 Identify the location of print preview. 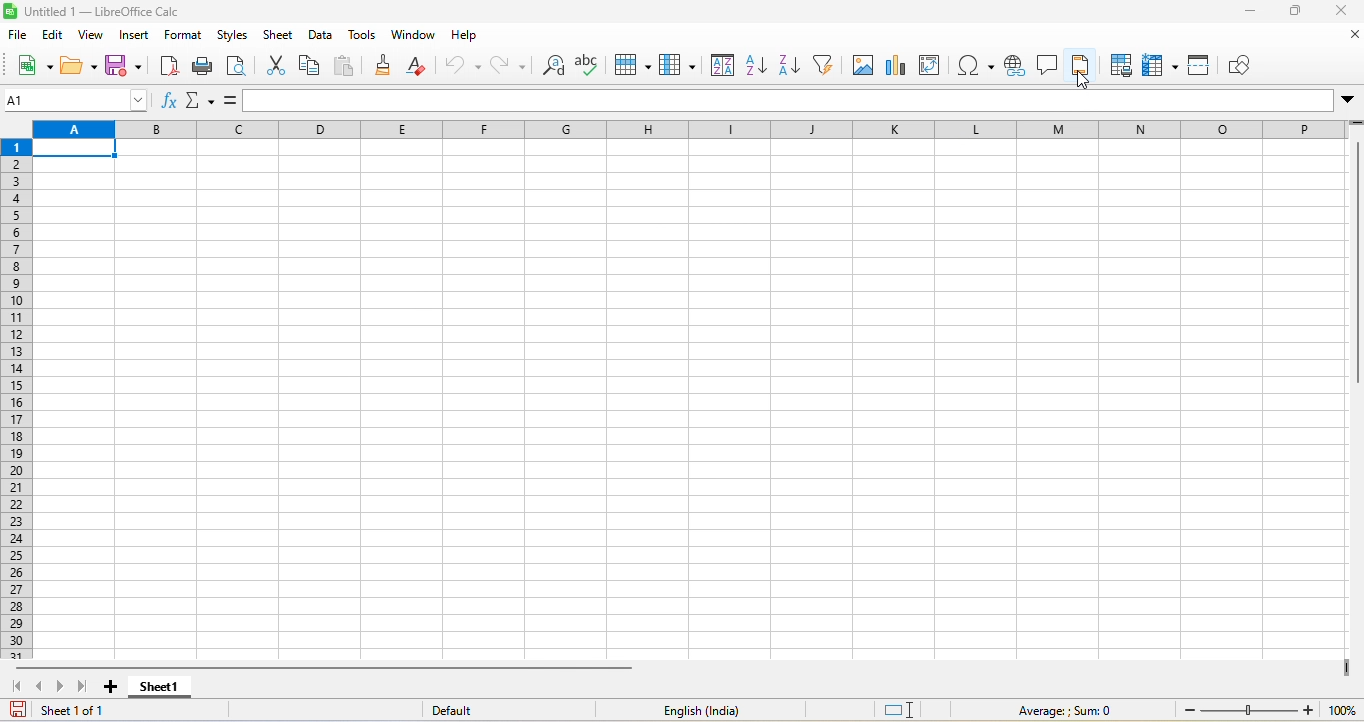
(243, 65).